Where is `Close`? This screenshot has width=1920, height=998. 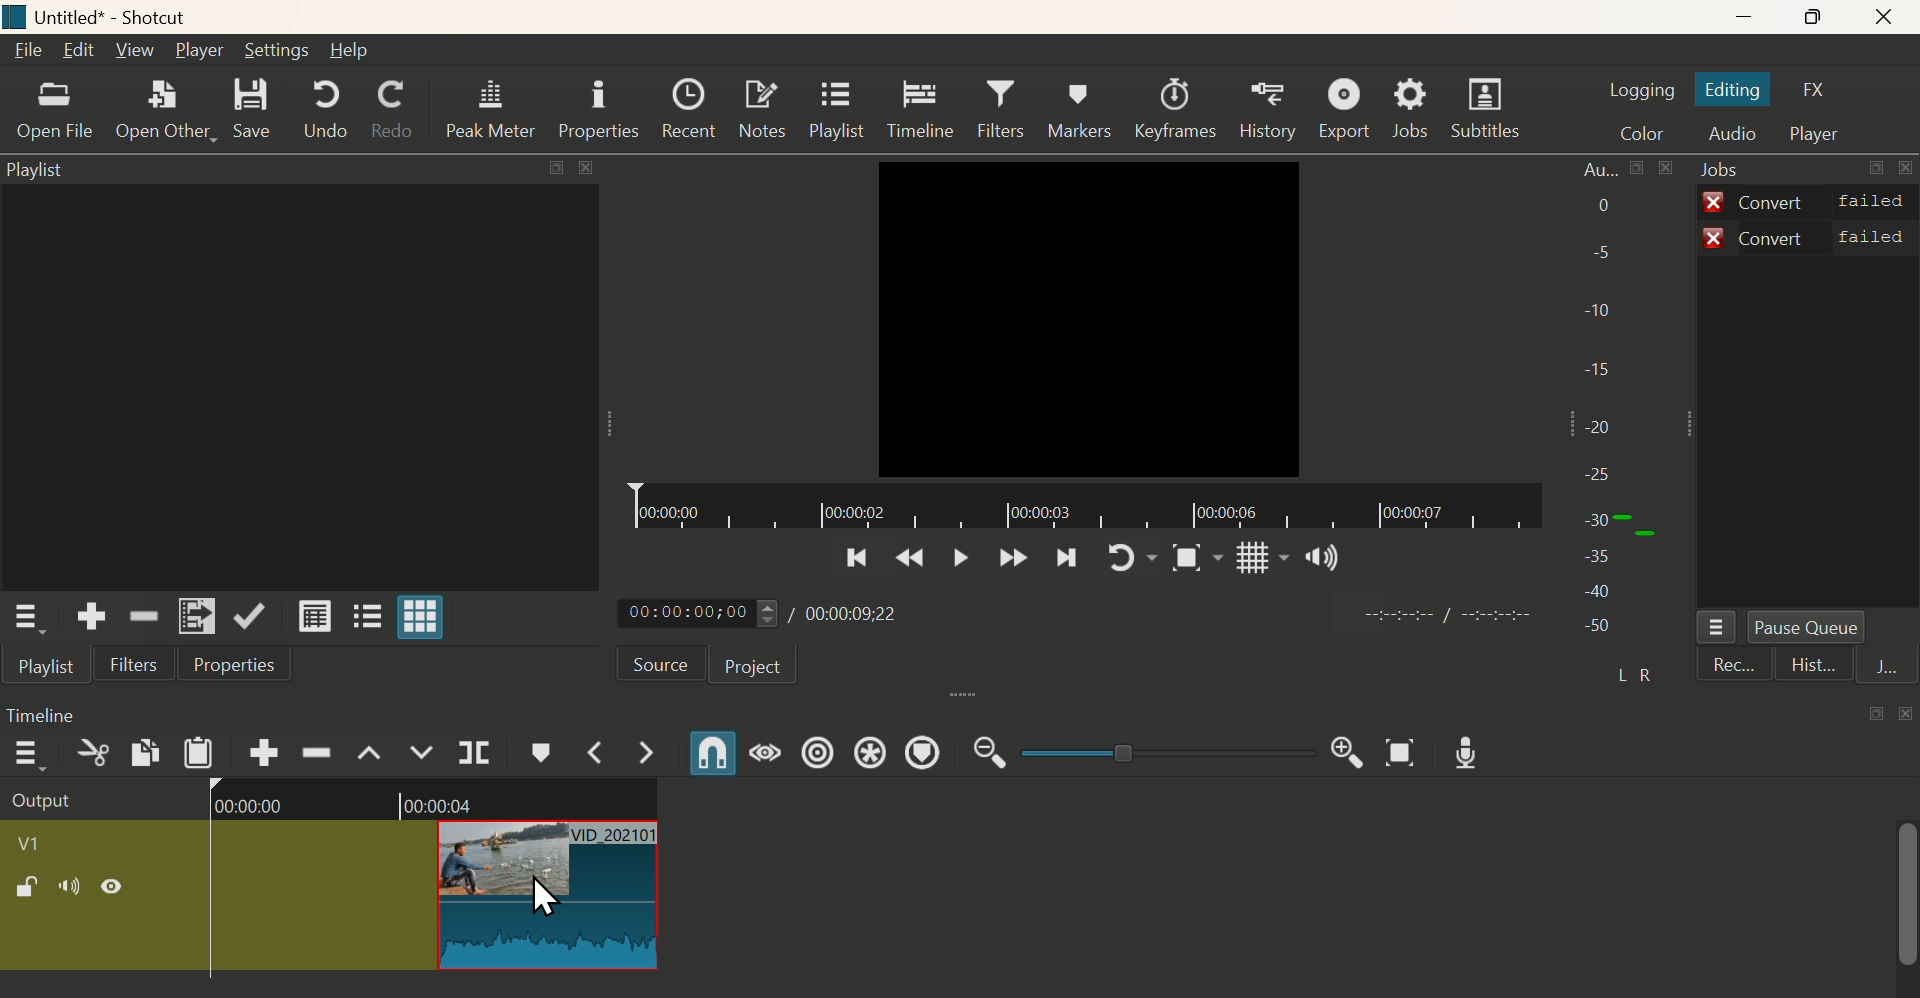
Close is located at coordinates (1894, 17).